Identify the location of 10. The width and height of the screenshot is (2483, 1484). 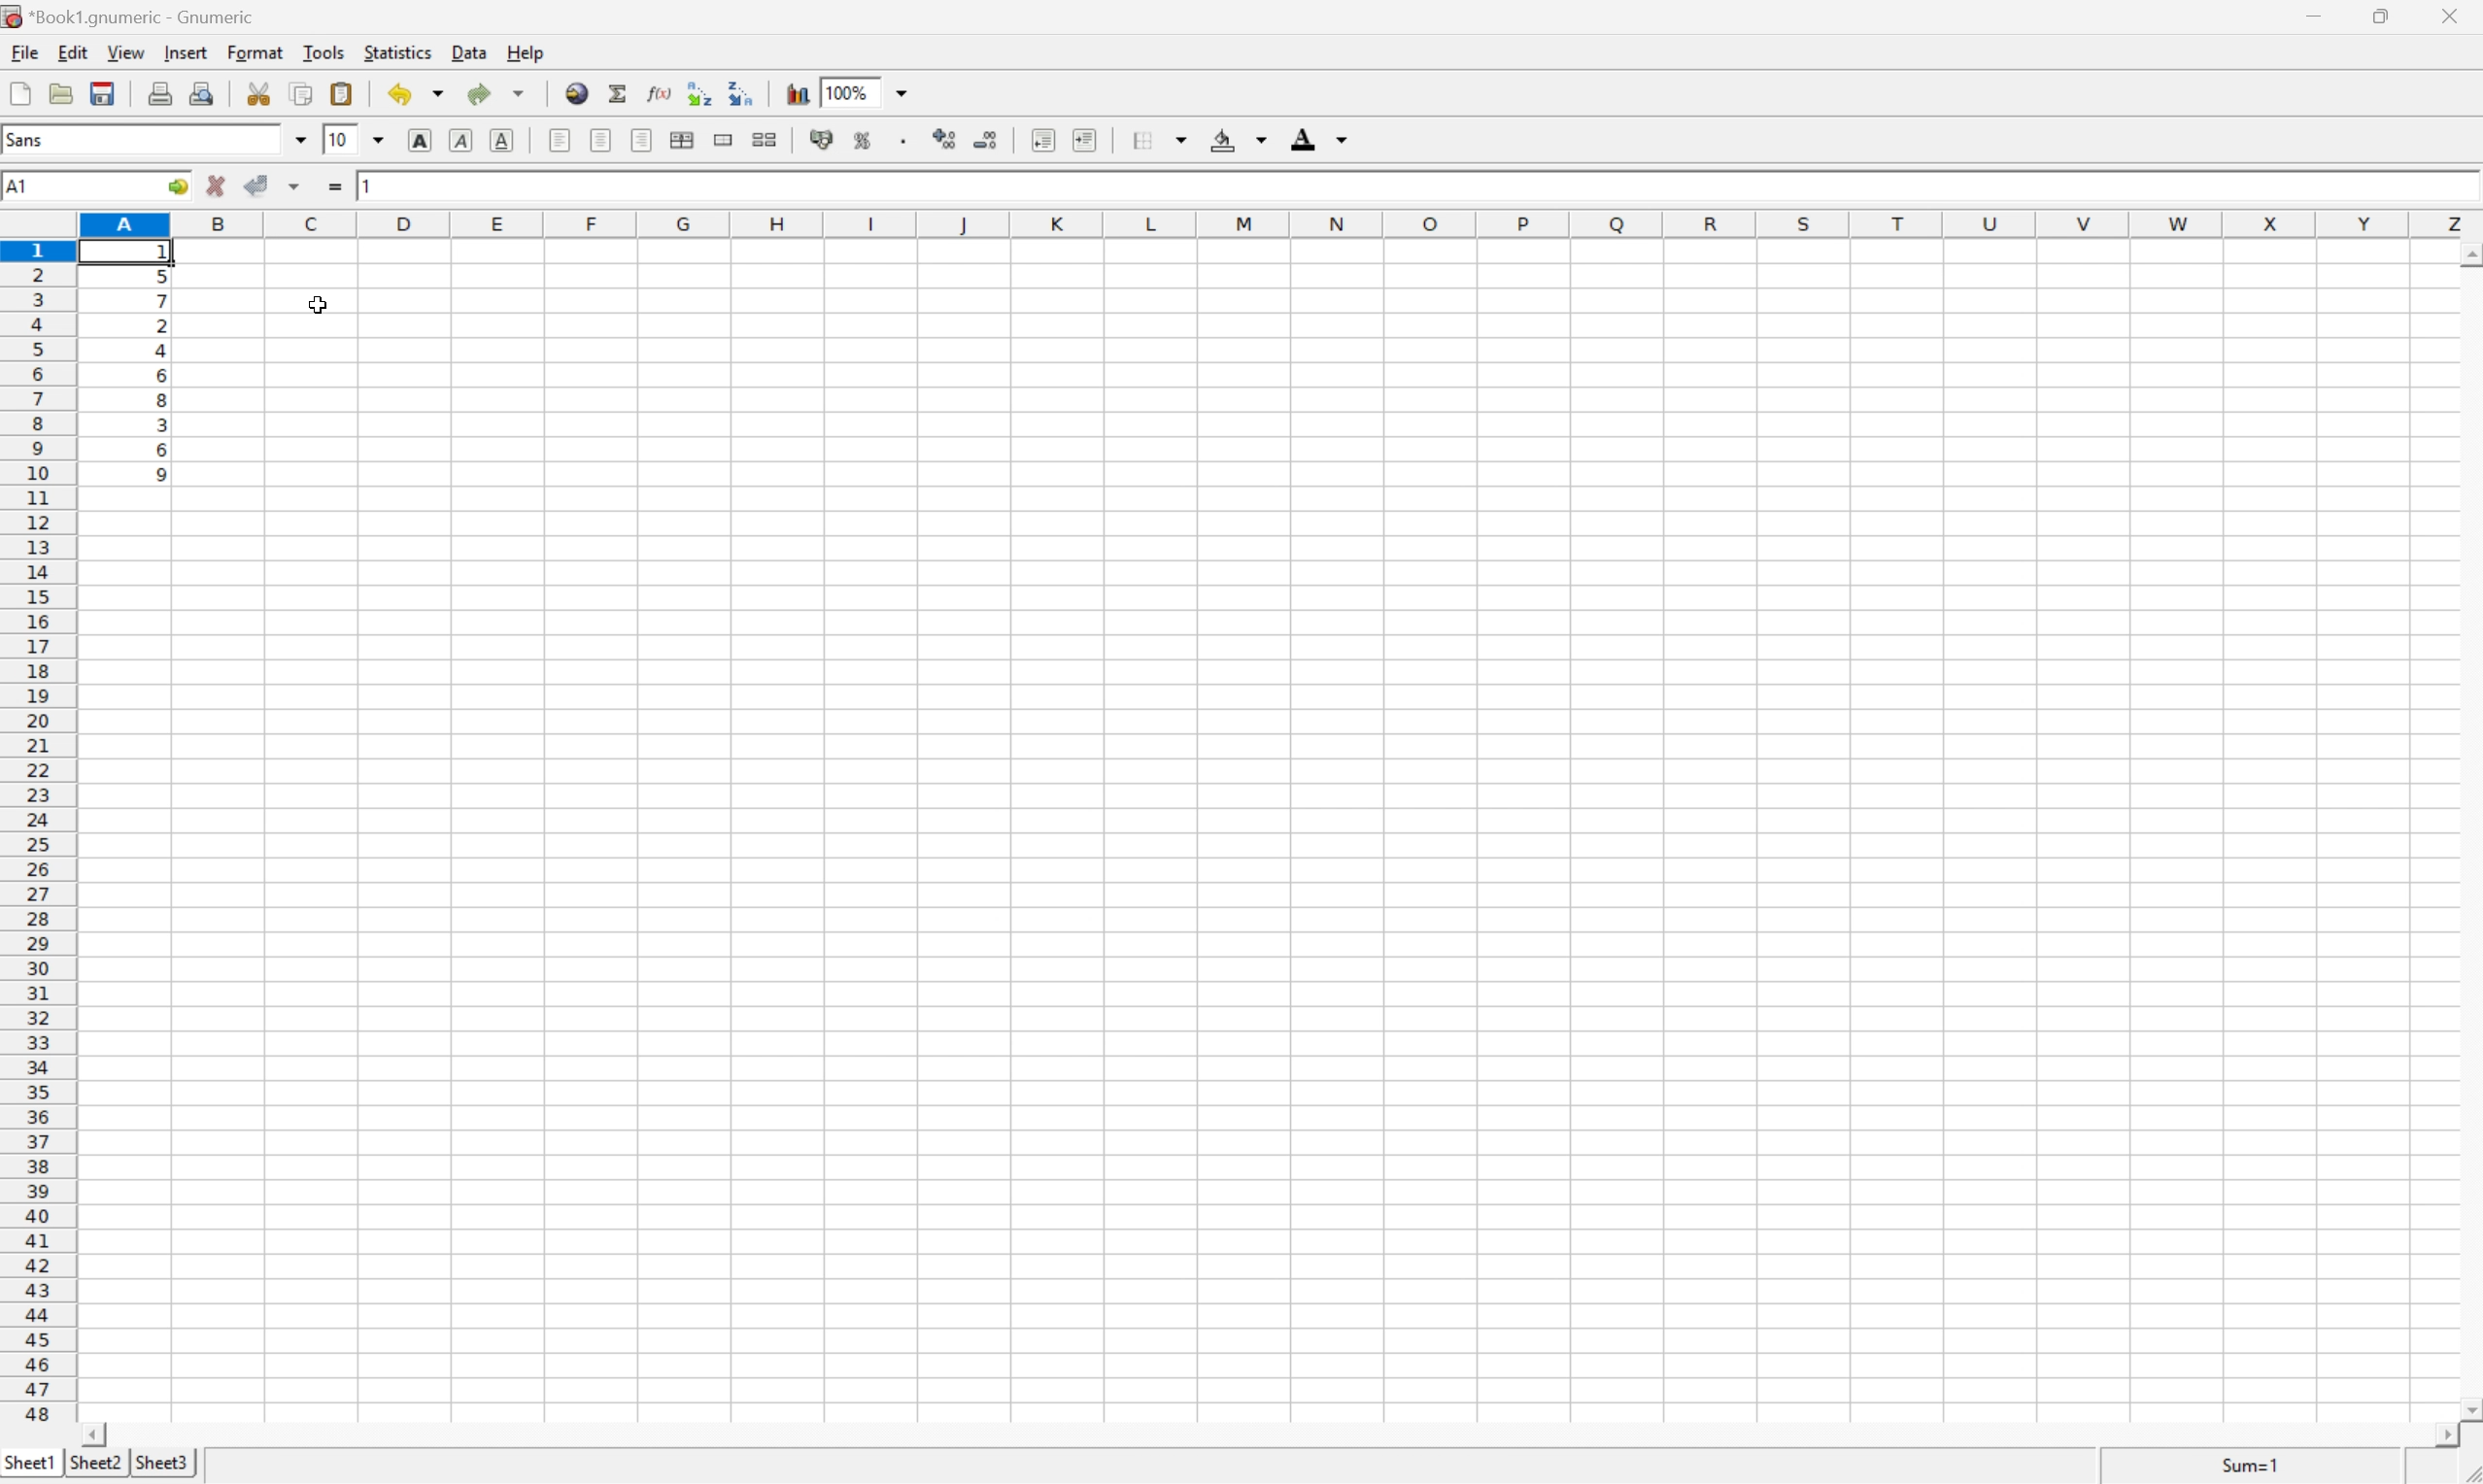
(339, 140).